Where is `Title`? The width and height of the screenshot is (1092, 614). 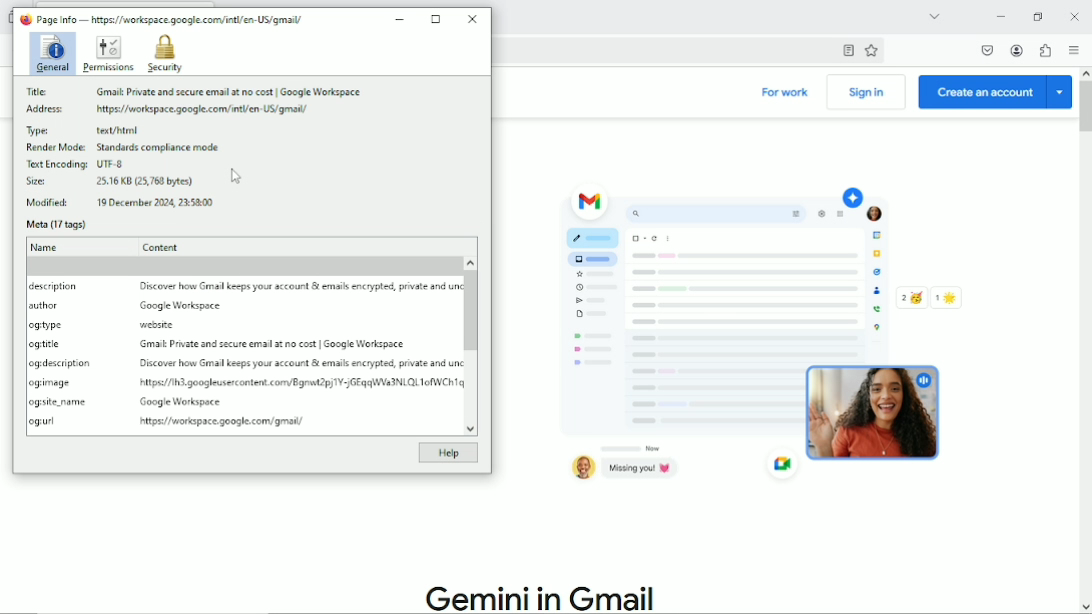 Title is located at coordinates (39, 92).